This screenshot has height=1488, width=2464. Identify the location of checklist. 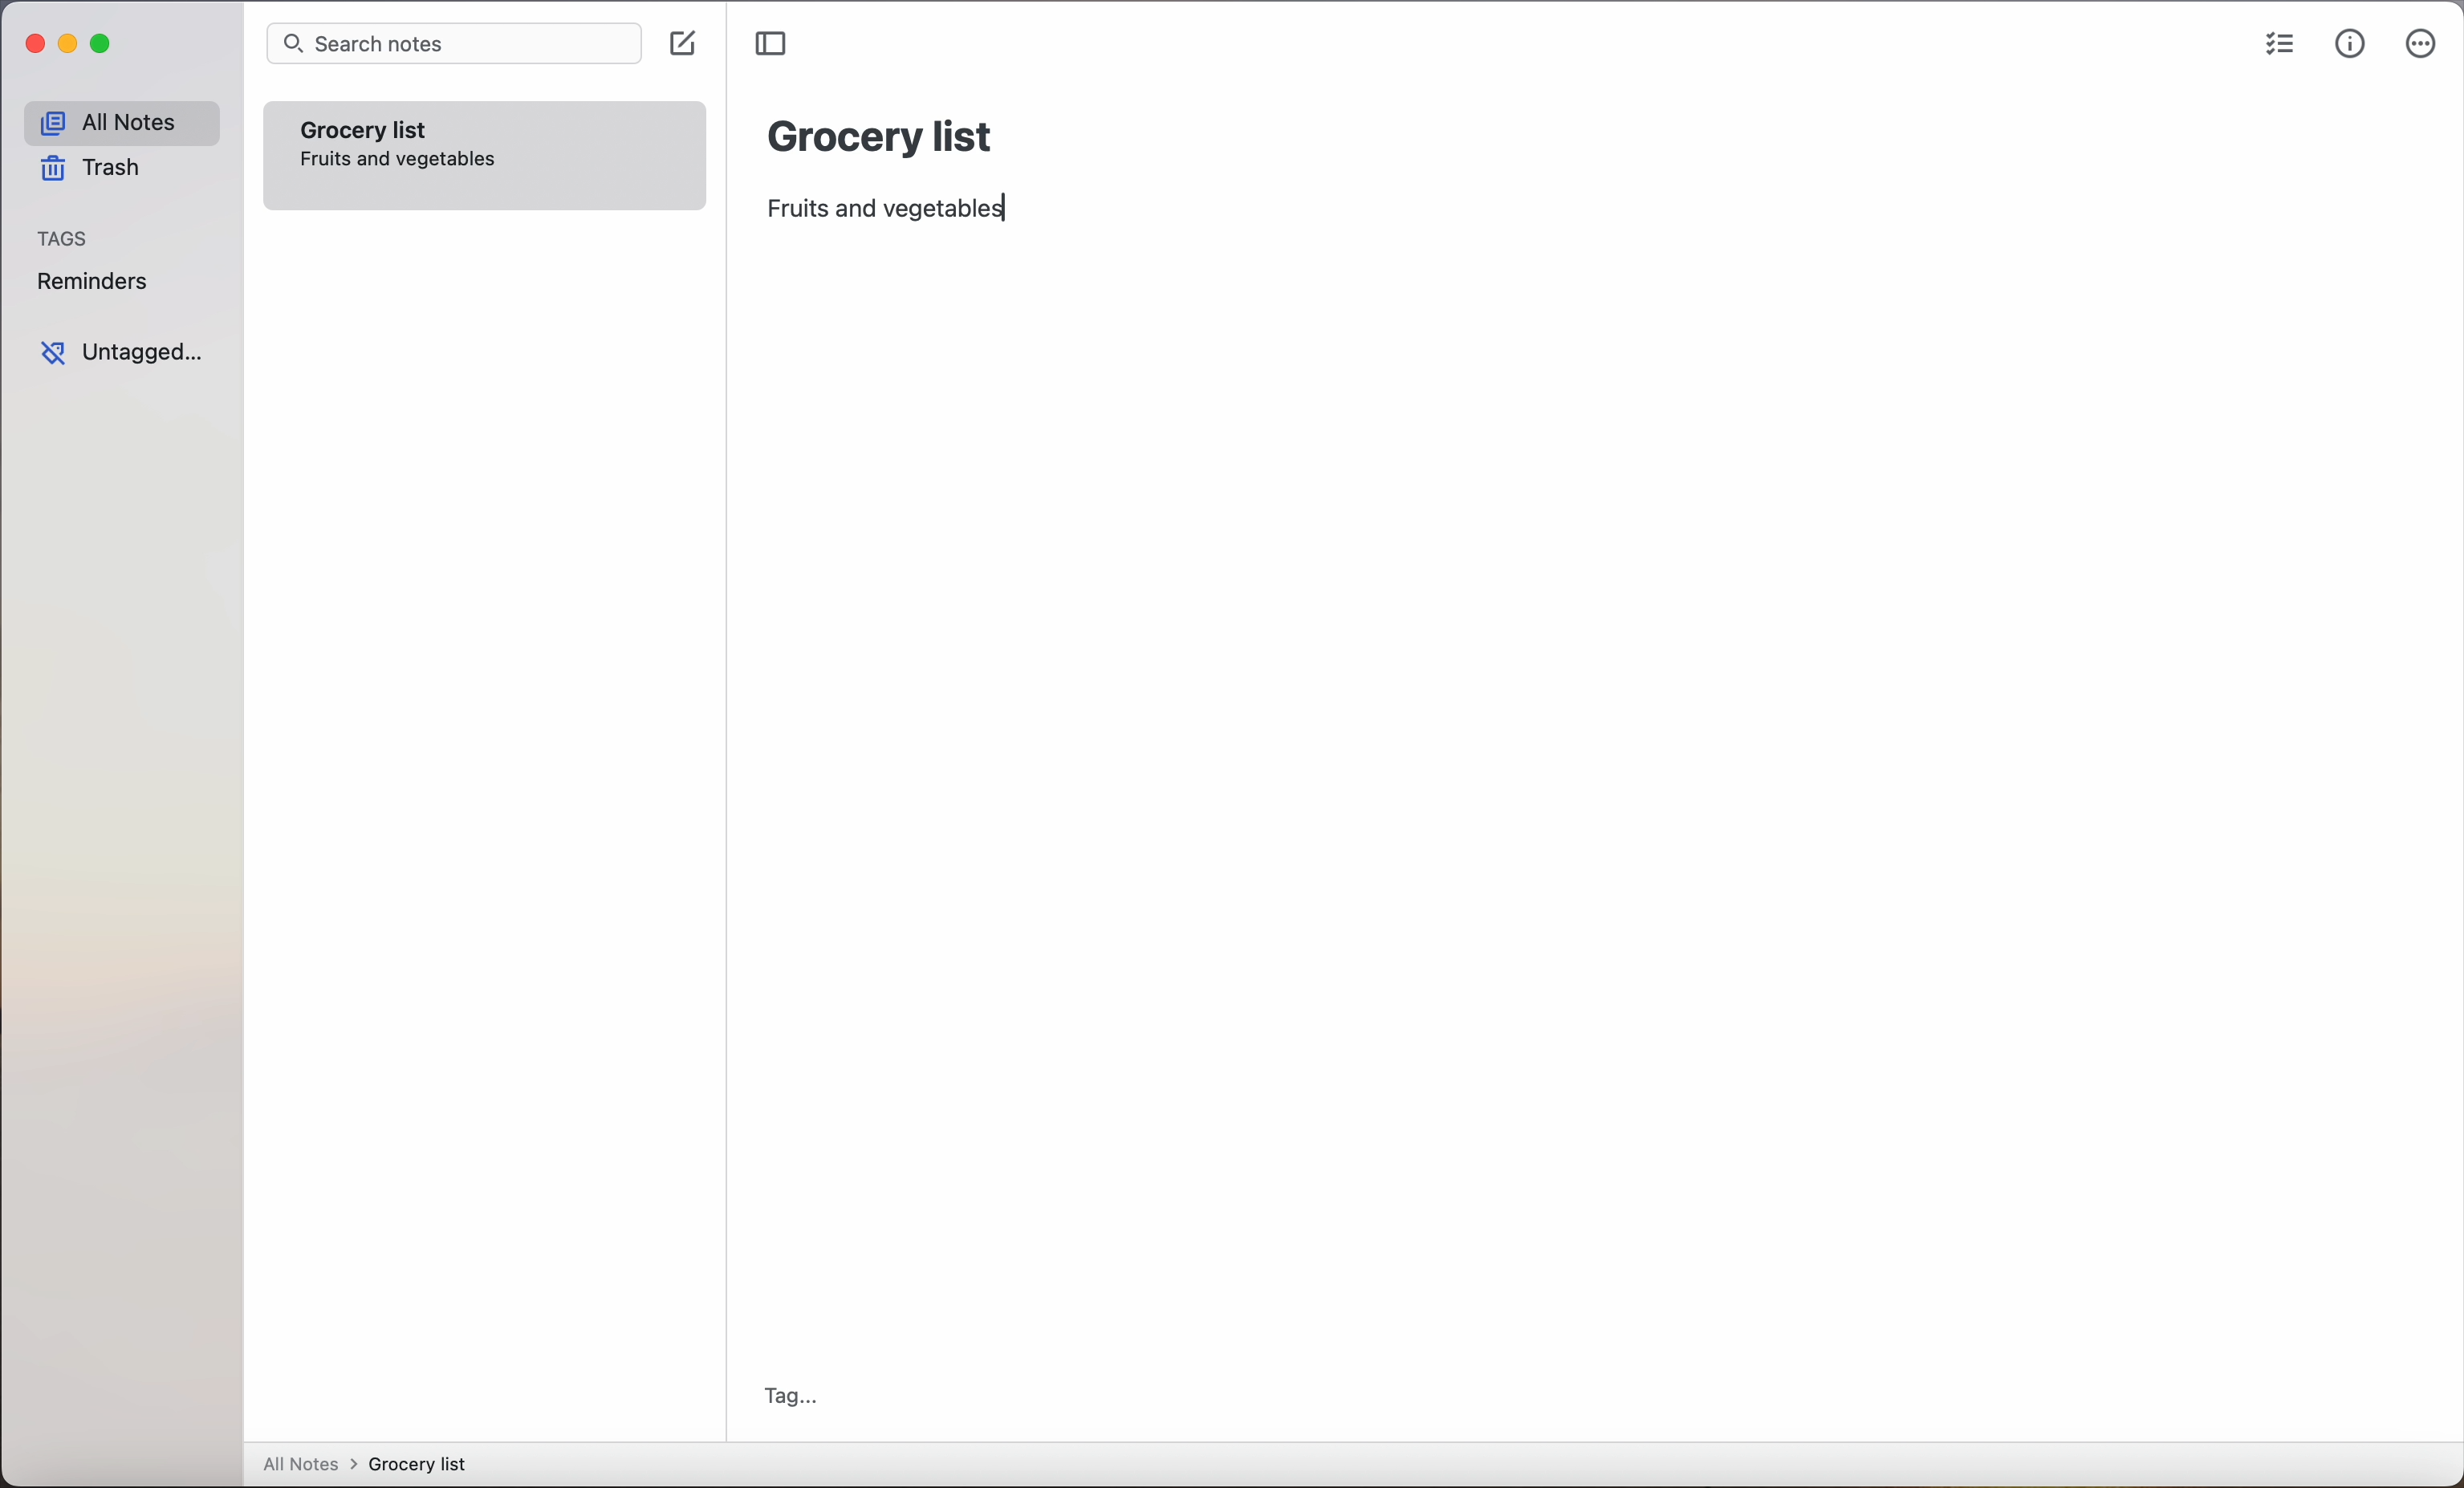
(2281, 46).